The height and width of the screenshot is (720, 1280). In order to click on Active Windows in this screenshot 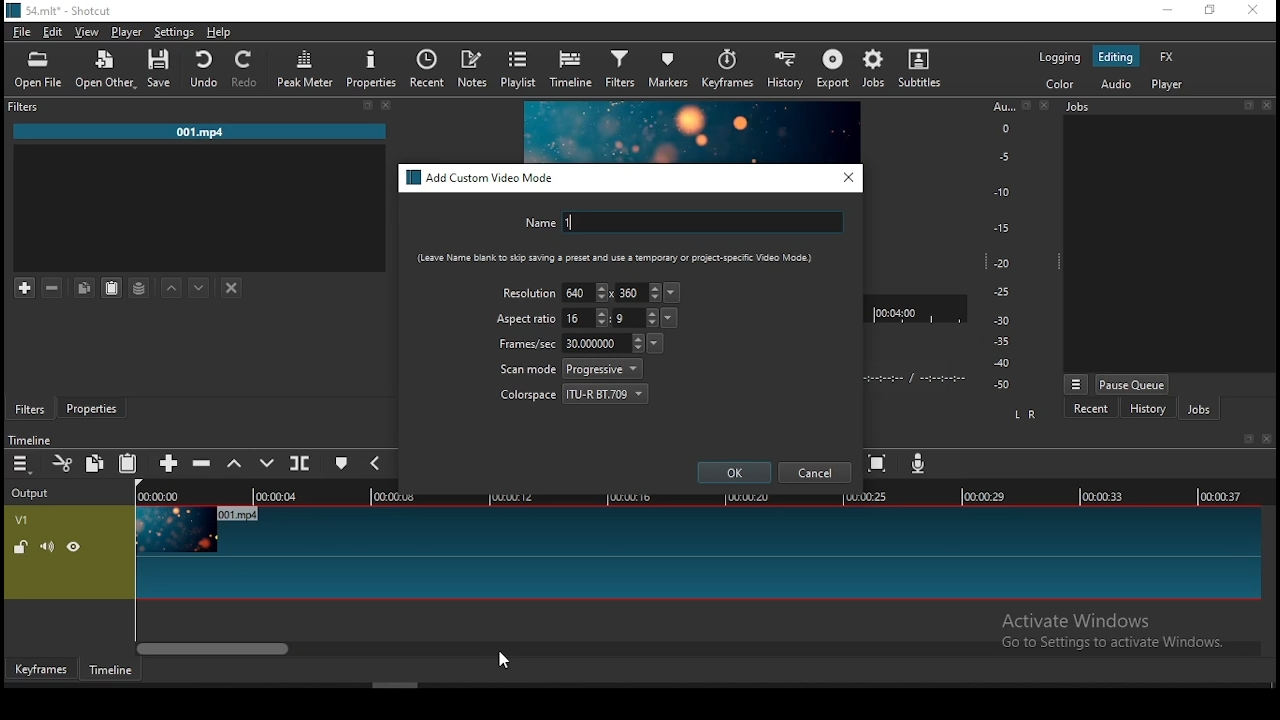, I will do `click(1084, 620)`.